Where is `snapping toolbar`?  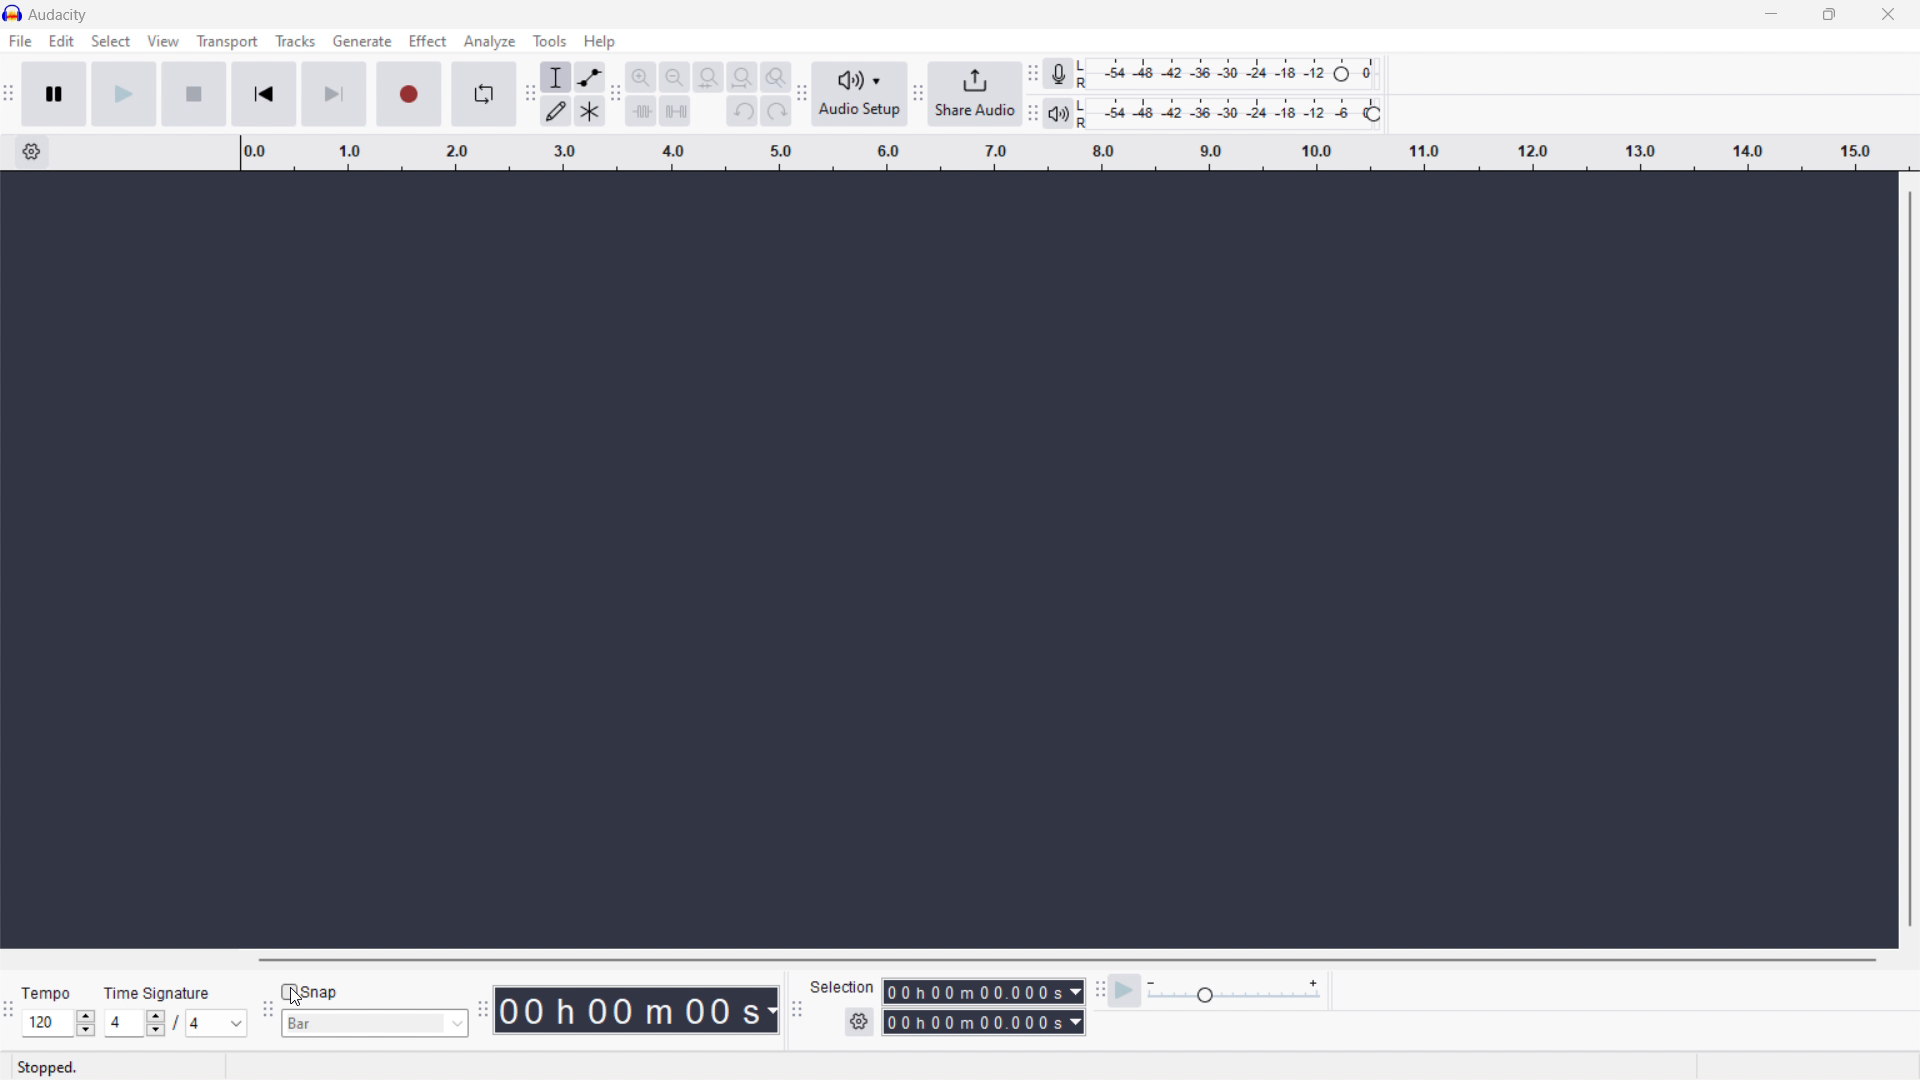 snapping toolbar is located at coordinates (267, 1008).